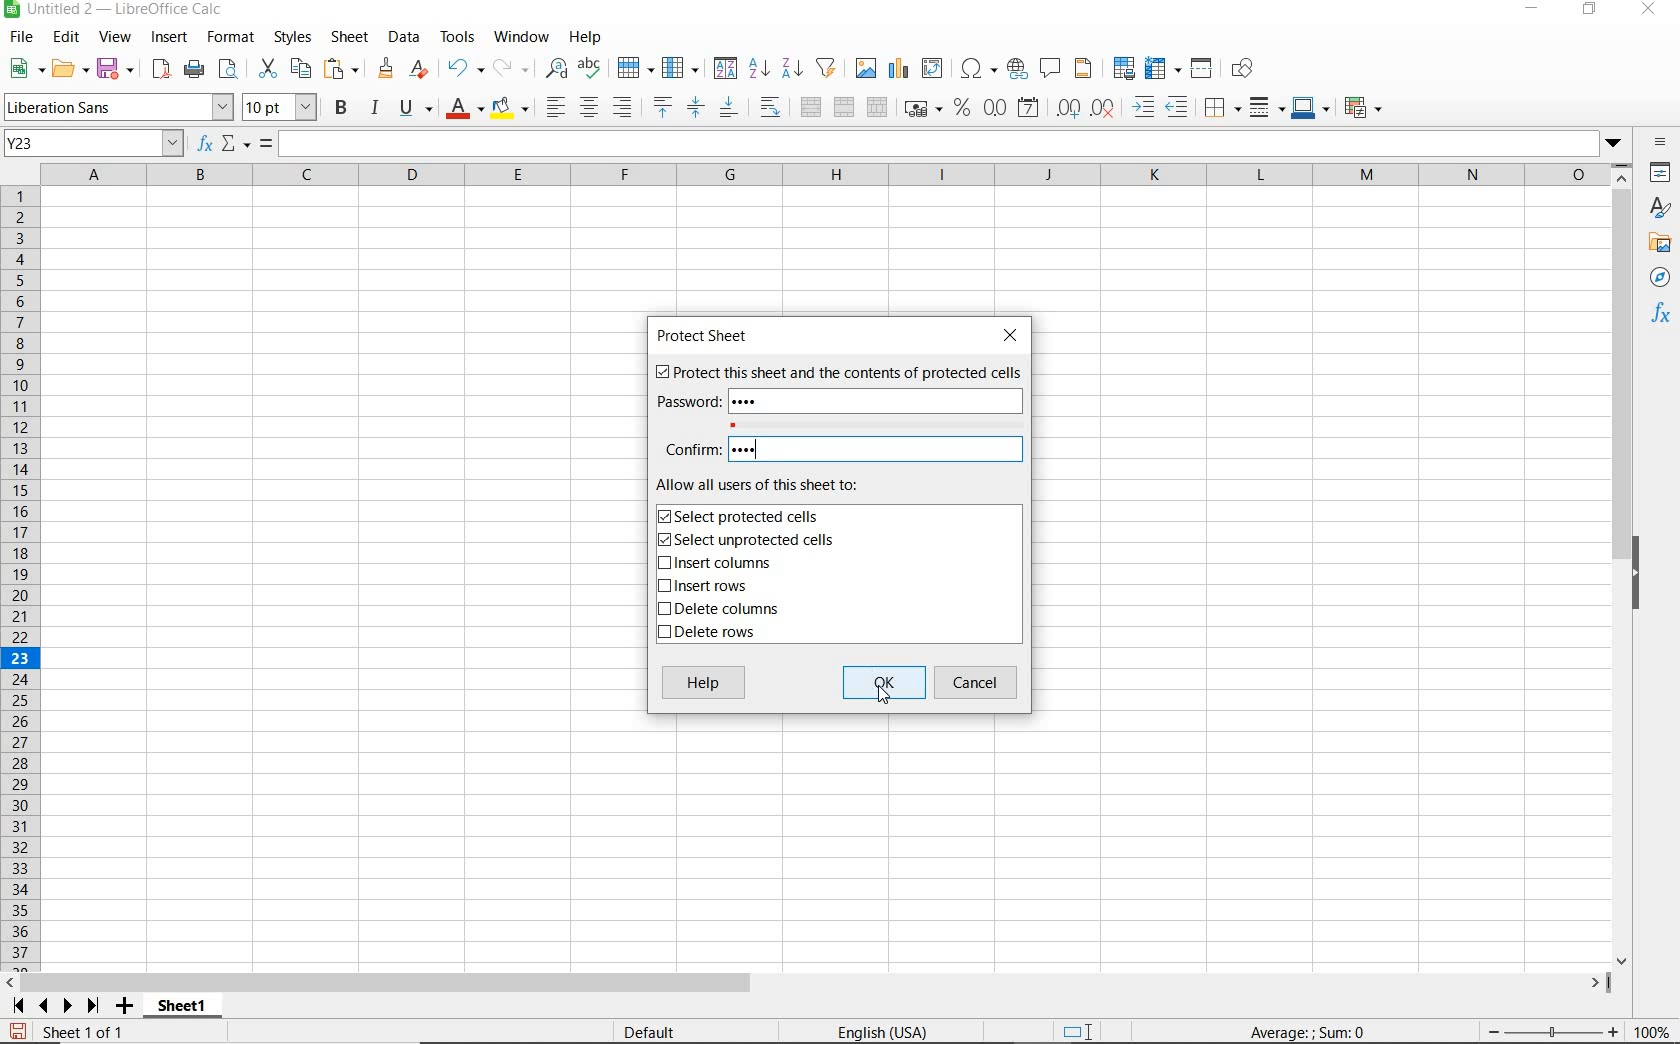  What do you see at coordinates (301, 69) in the screenshot?
I see `COPY` at bounding box center [301, 69].